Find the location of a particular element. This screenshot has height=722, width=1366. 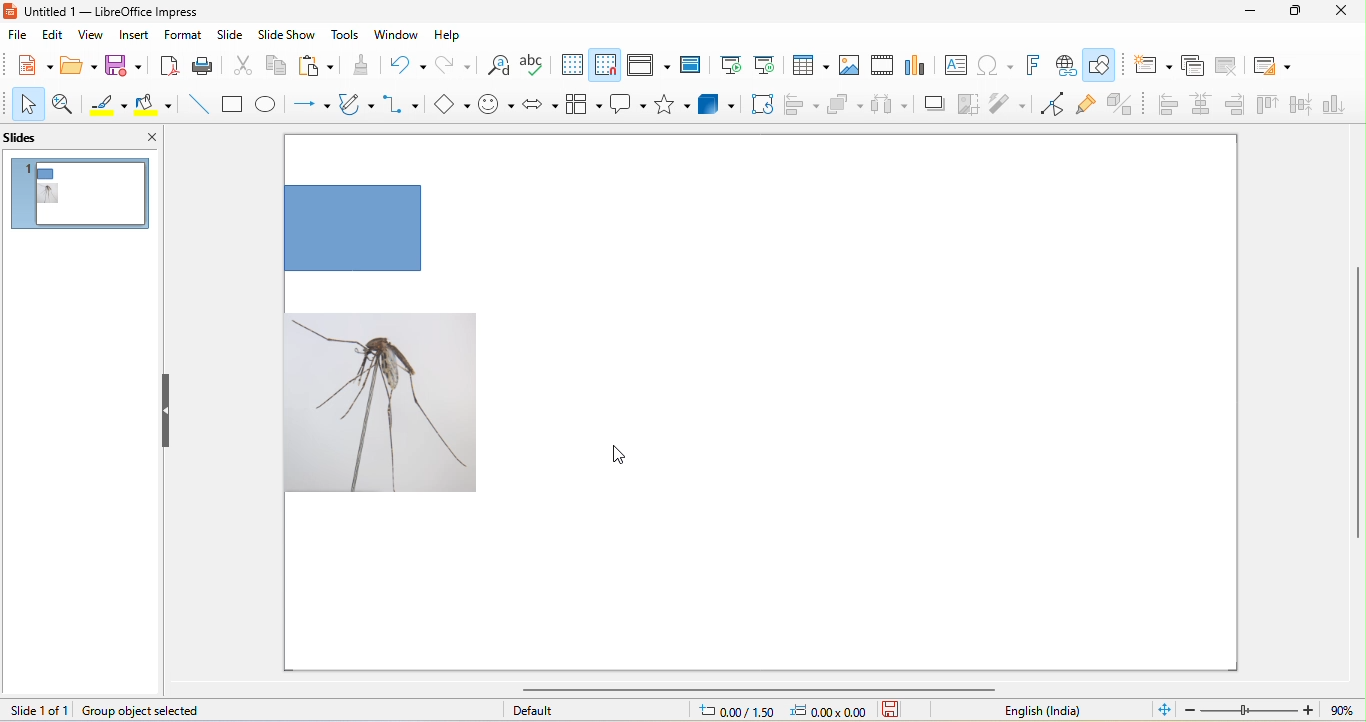

crop image is located at coordinates (967, 106).